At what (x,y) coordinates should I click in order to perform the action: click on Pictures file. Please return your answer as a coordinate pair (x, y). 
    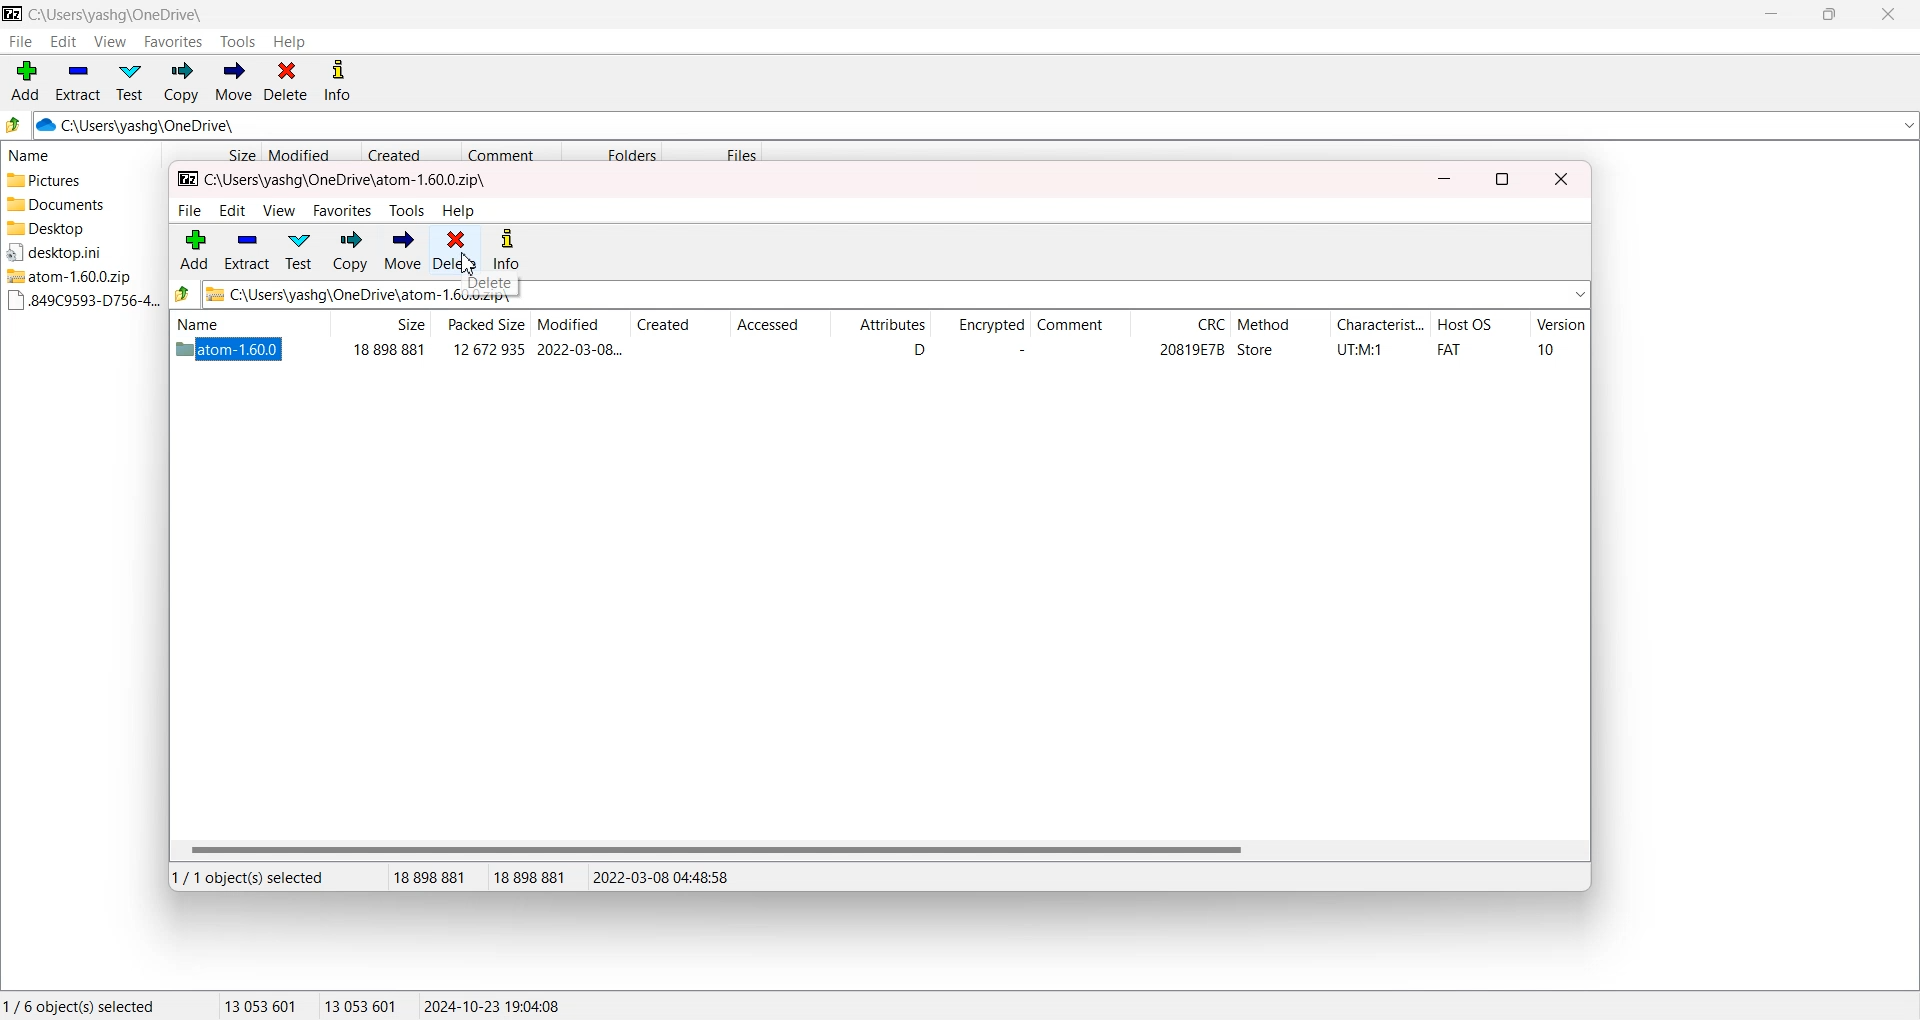
    Looking at the image, I should click on (77, 181).